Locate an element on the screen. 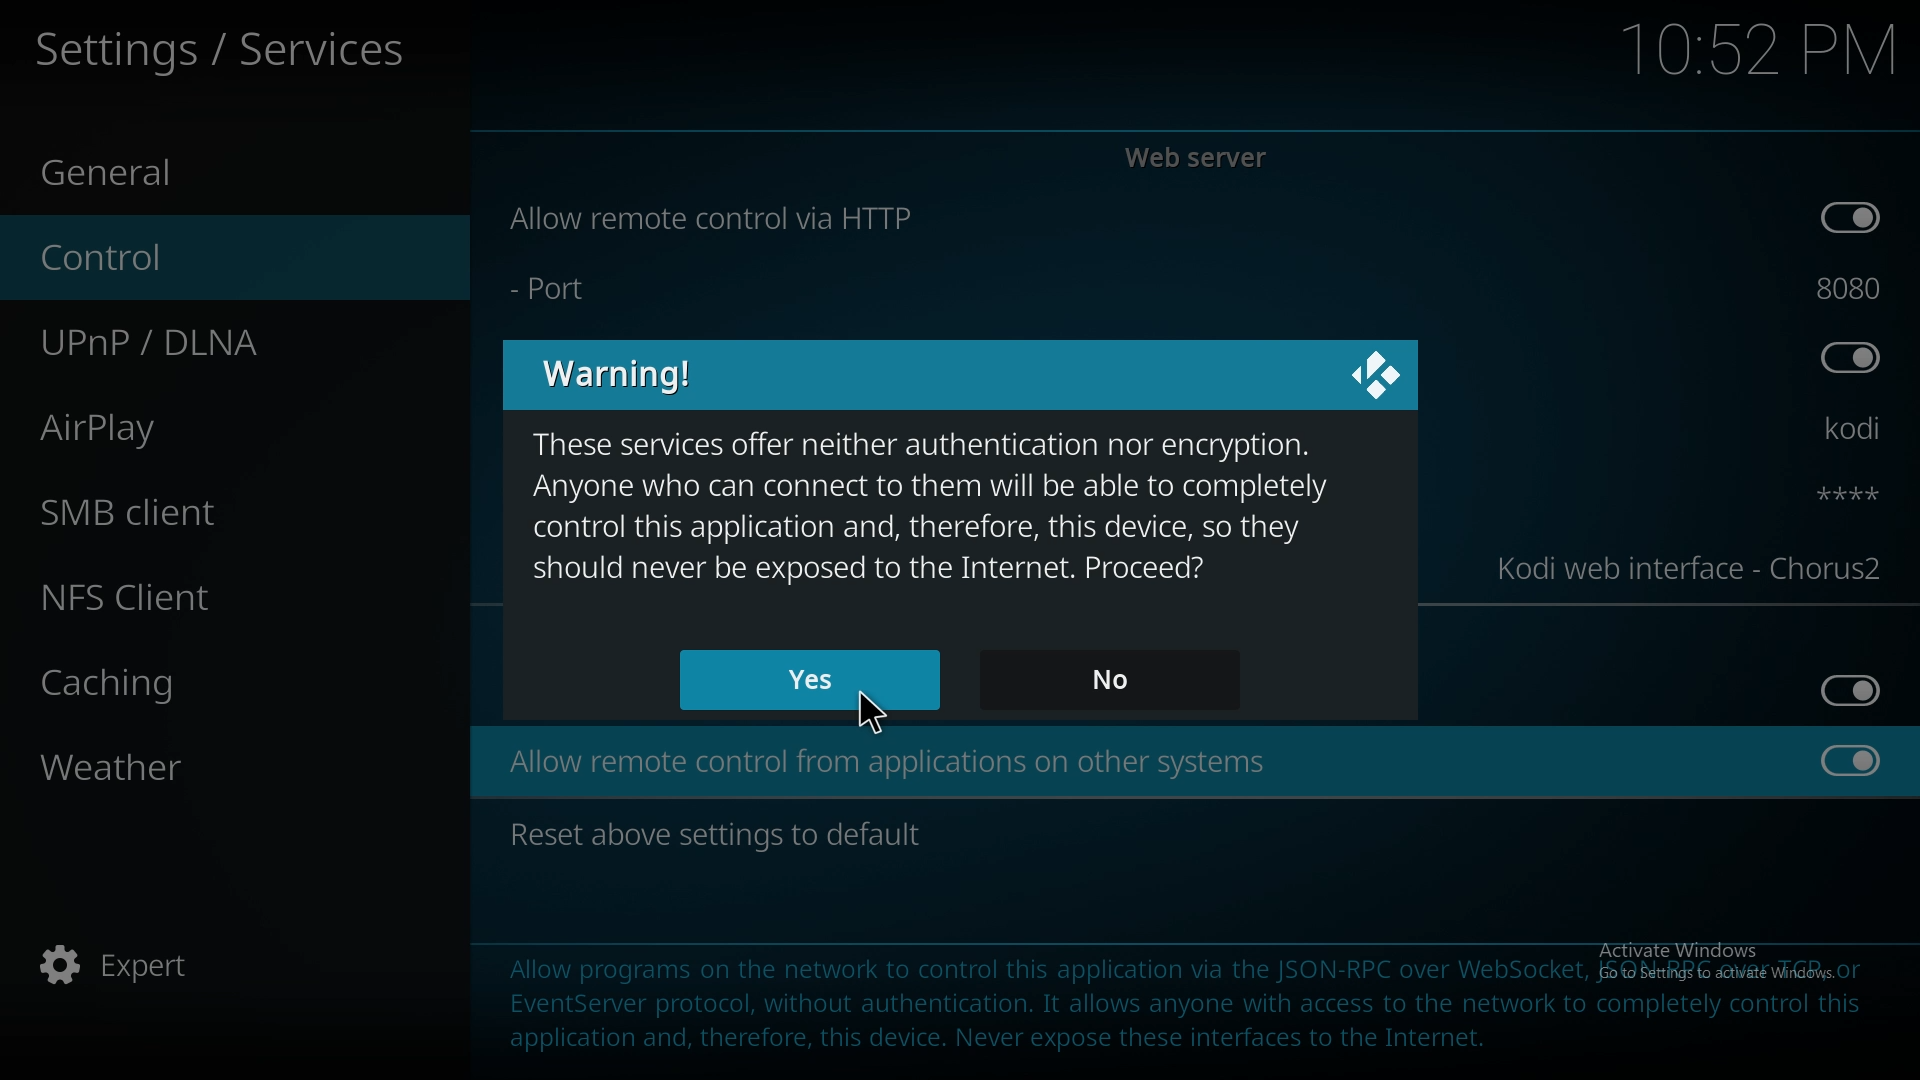 This screenshot has width=1920, height=1080. toggle is located at coordinates (1852, 691).